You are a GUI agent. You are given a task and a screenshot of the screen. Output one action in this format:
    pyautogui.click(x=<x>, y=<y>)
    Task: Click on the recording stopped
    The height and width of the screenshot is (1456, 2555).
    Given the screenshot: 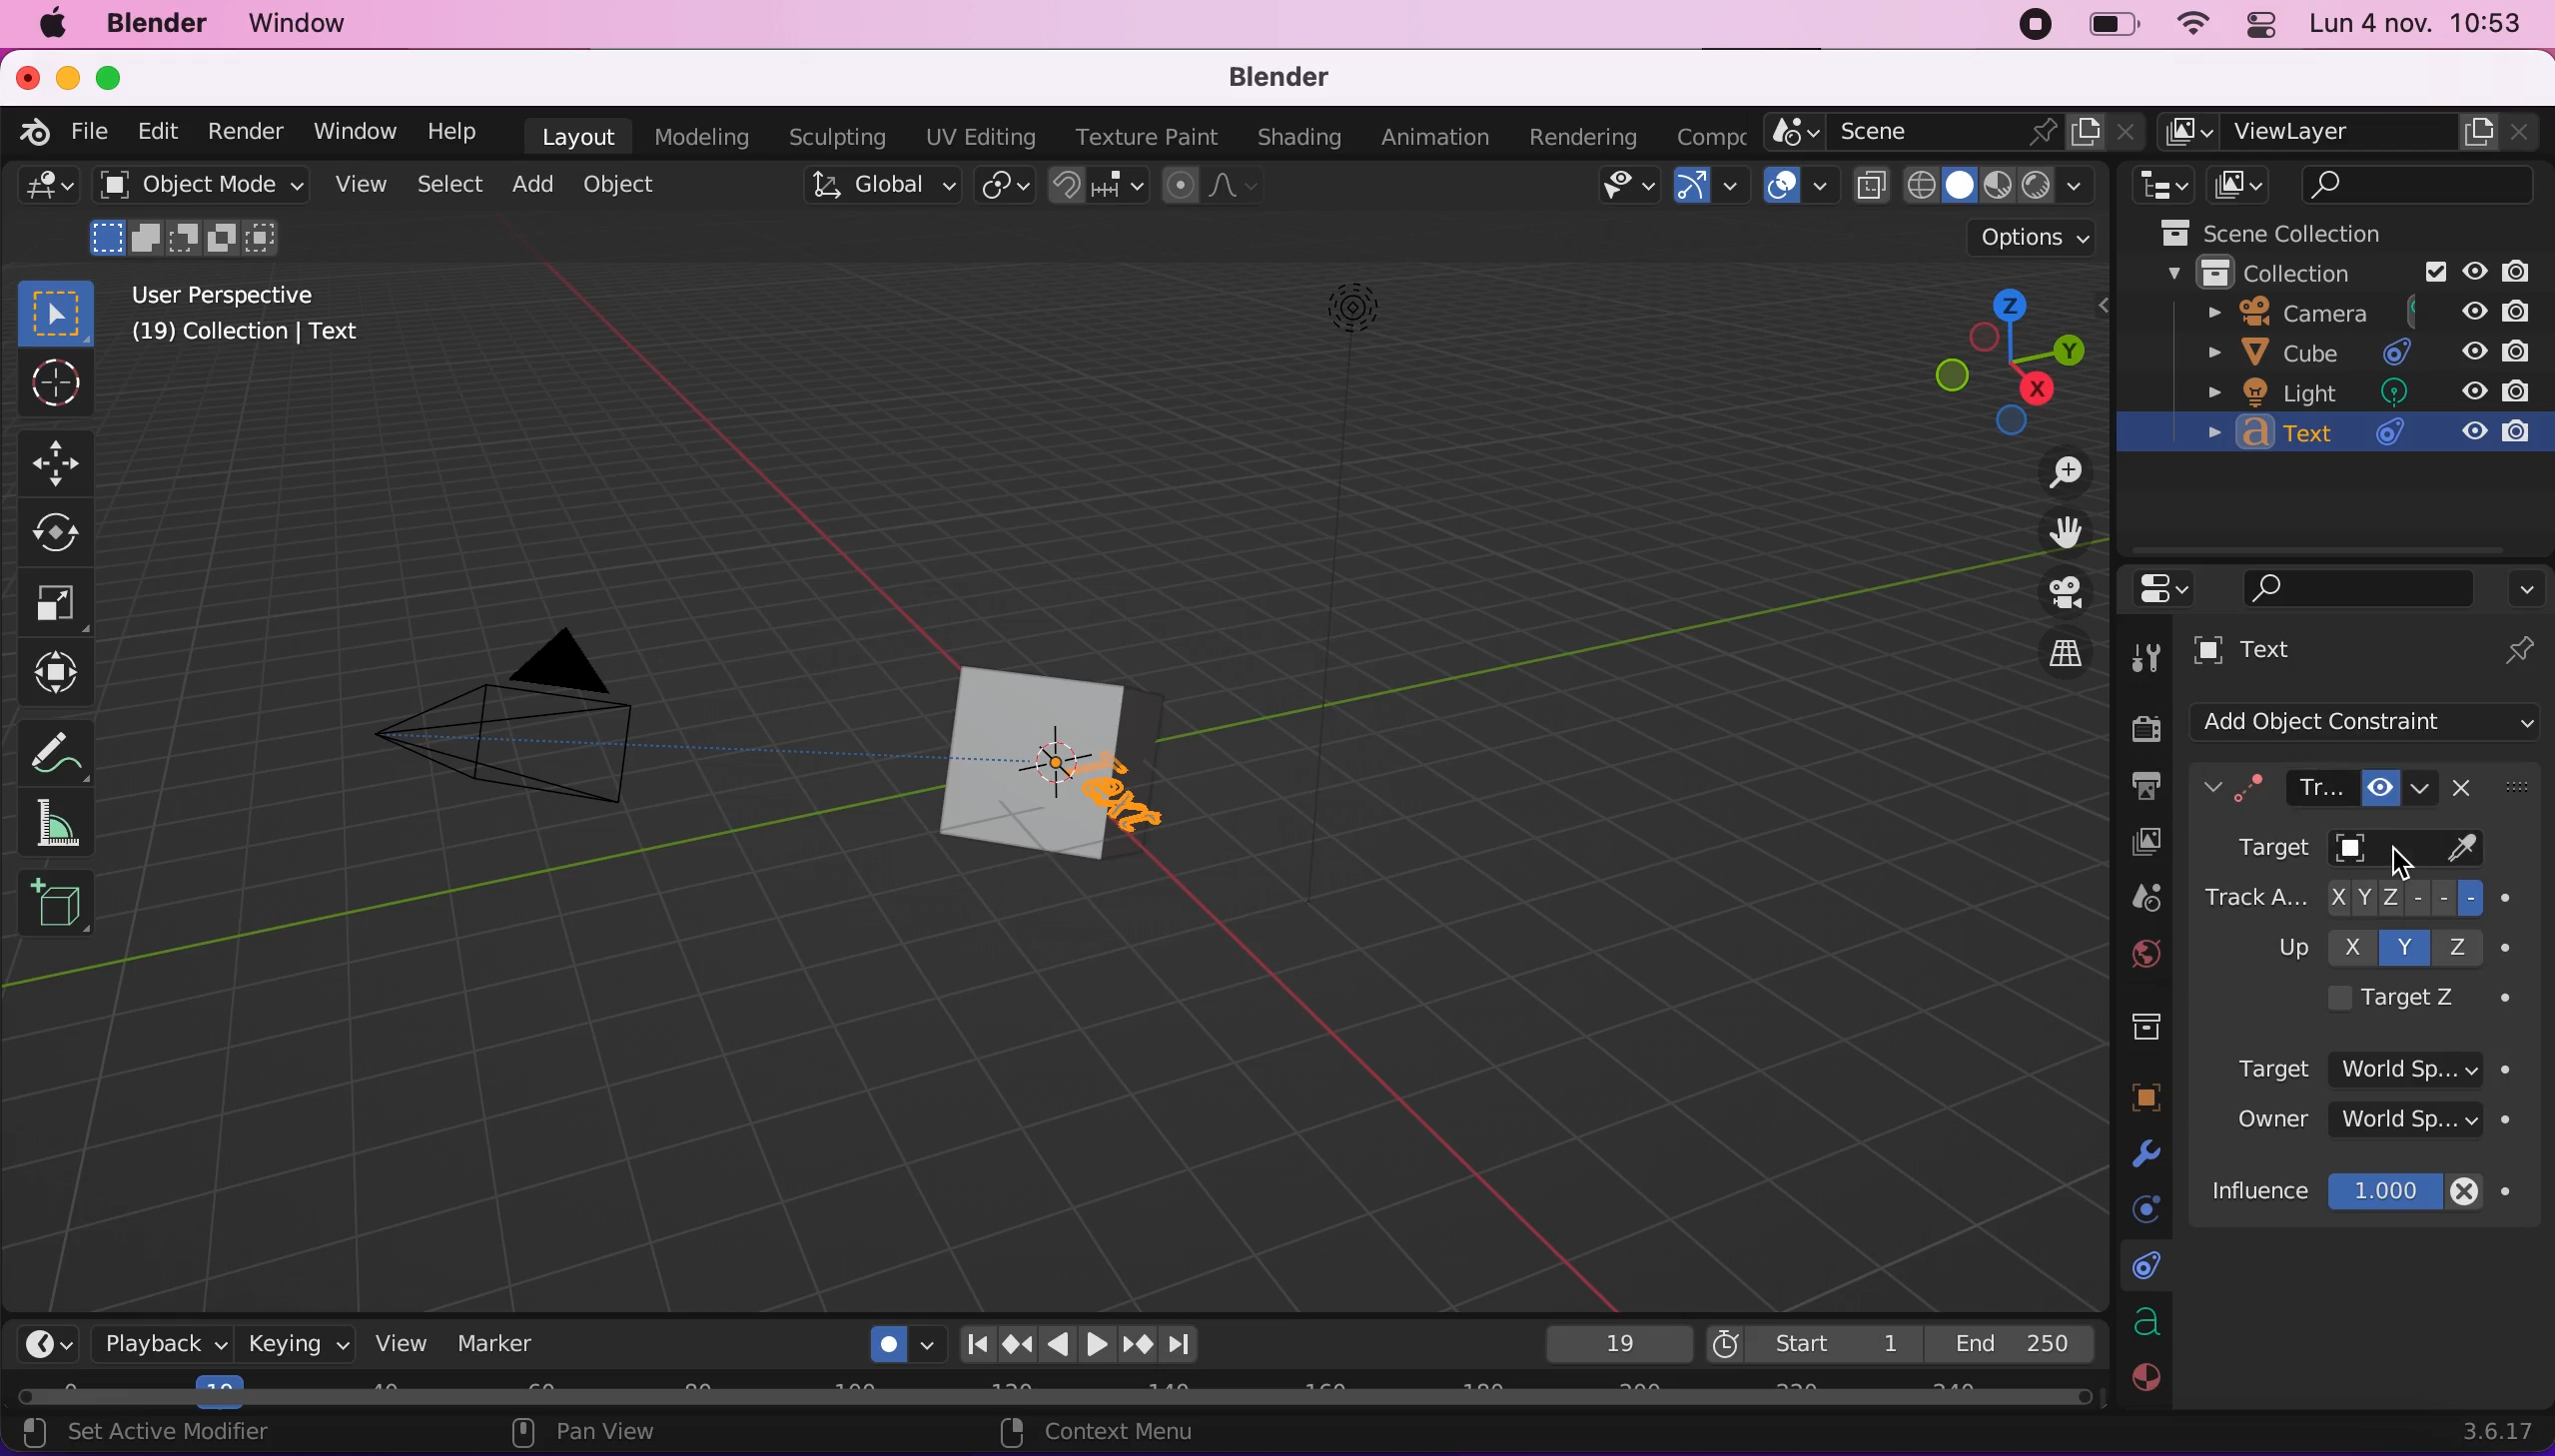 What is the action you would take?
    pyautogui.click(x=2028, y=26)
    